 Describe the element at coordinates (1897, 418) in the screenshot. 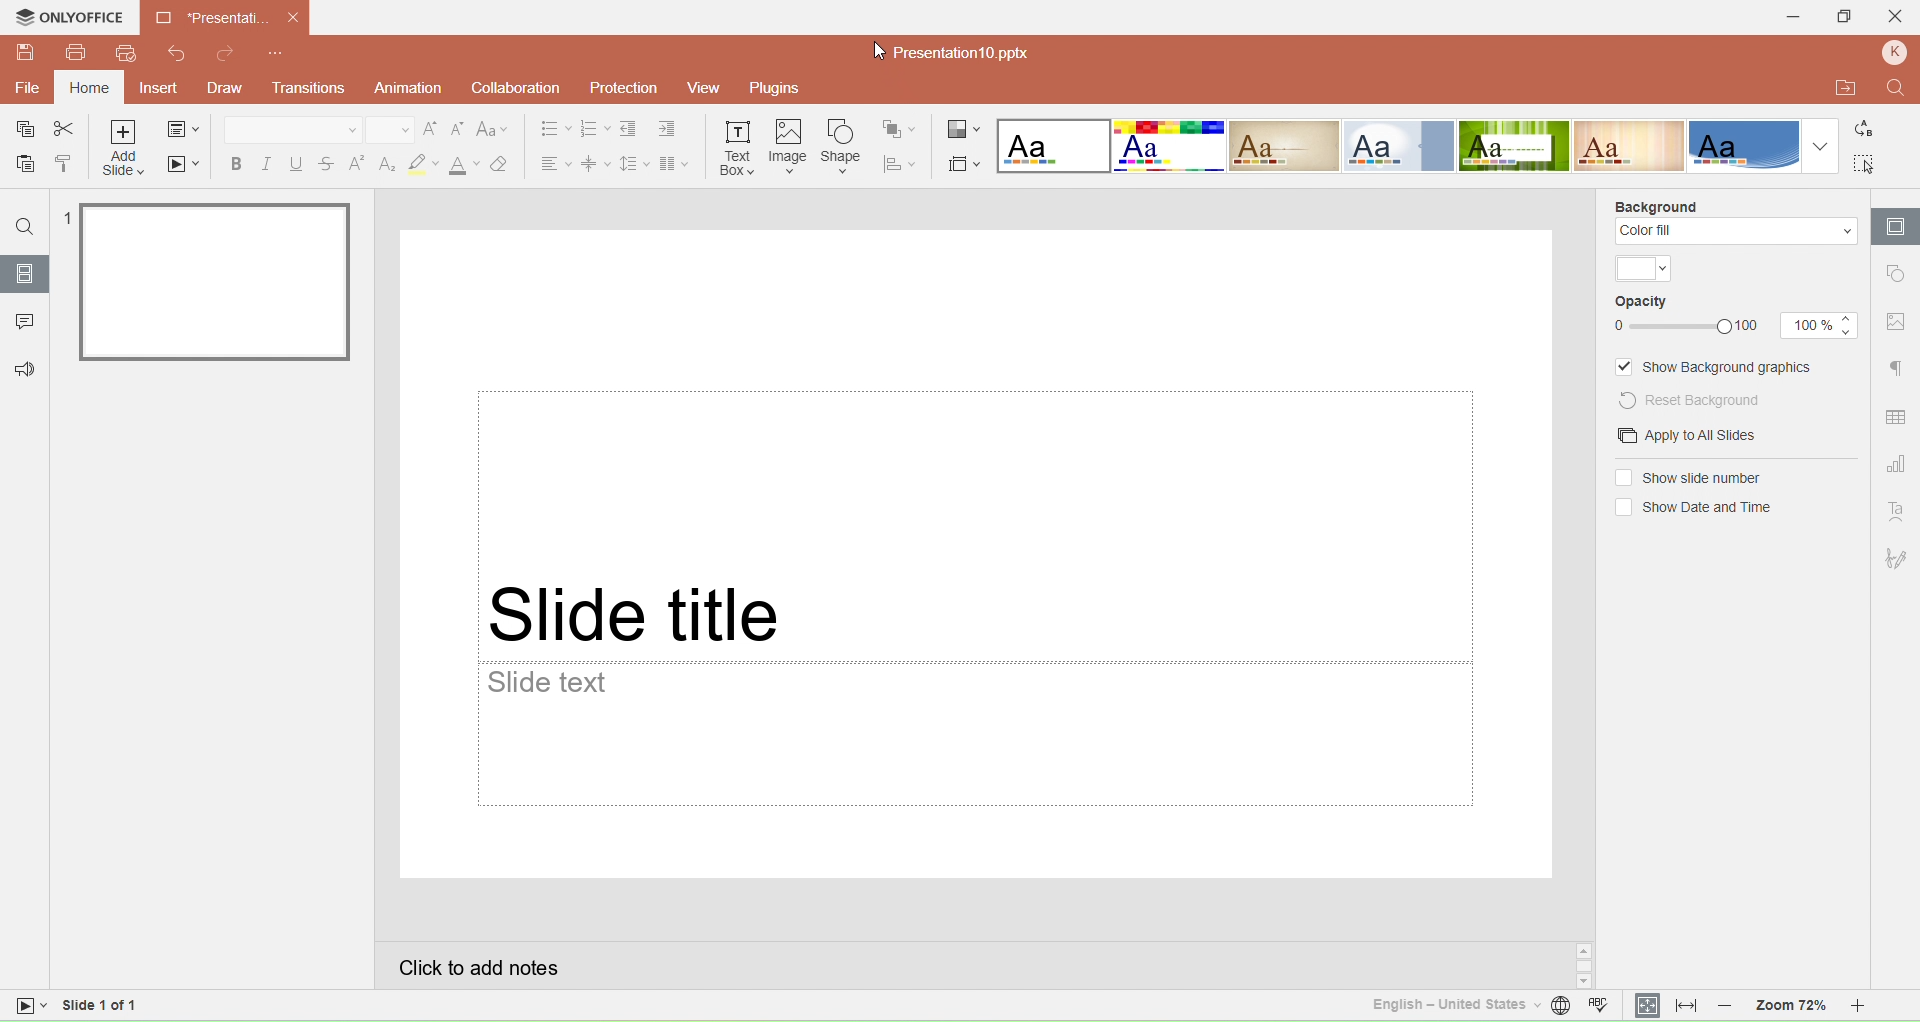

I see `Table setting` at that location.